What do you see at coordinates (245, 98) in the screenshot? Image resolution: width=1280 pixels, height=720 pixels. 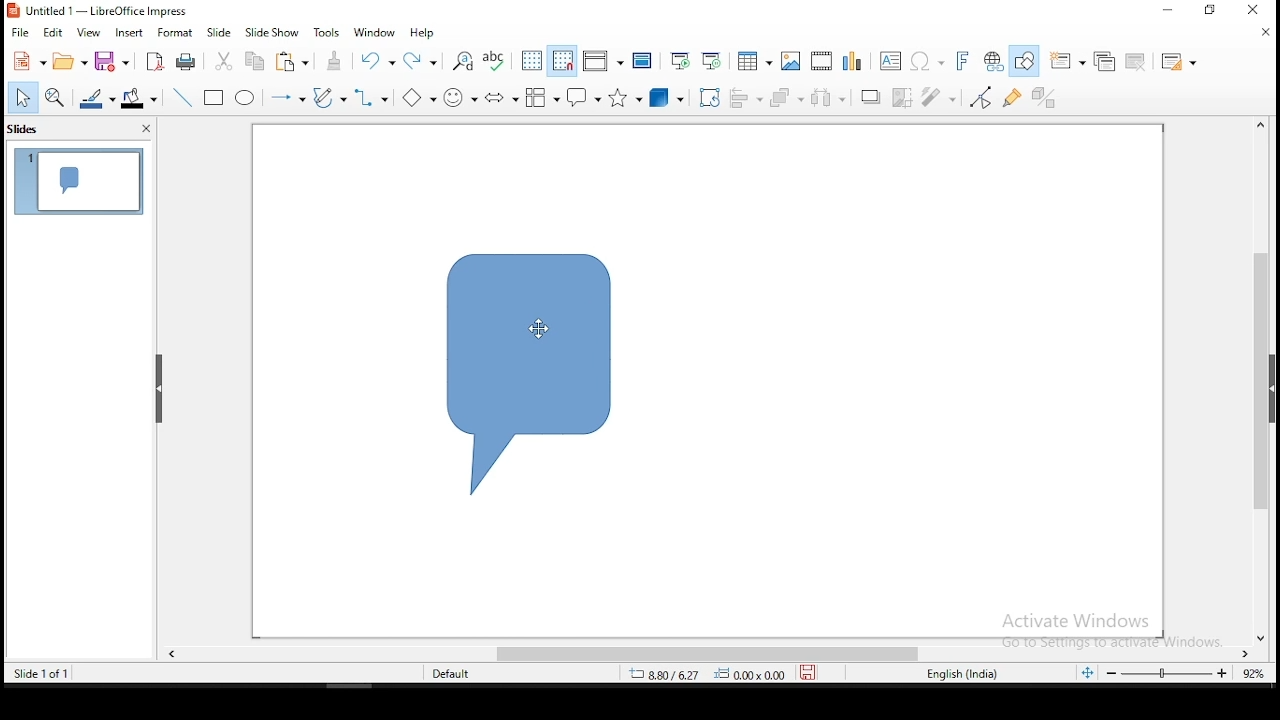 I see `ellipse` at bounding box center [245, 98].